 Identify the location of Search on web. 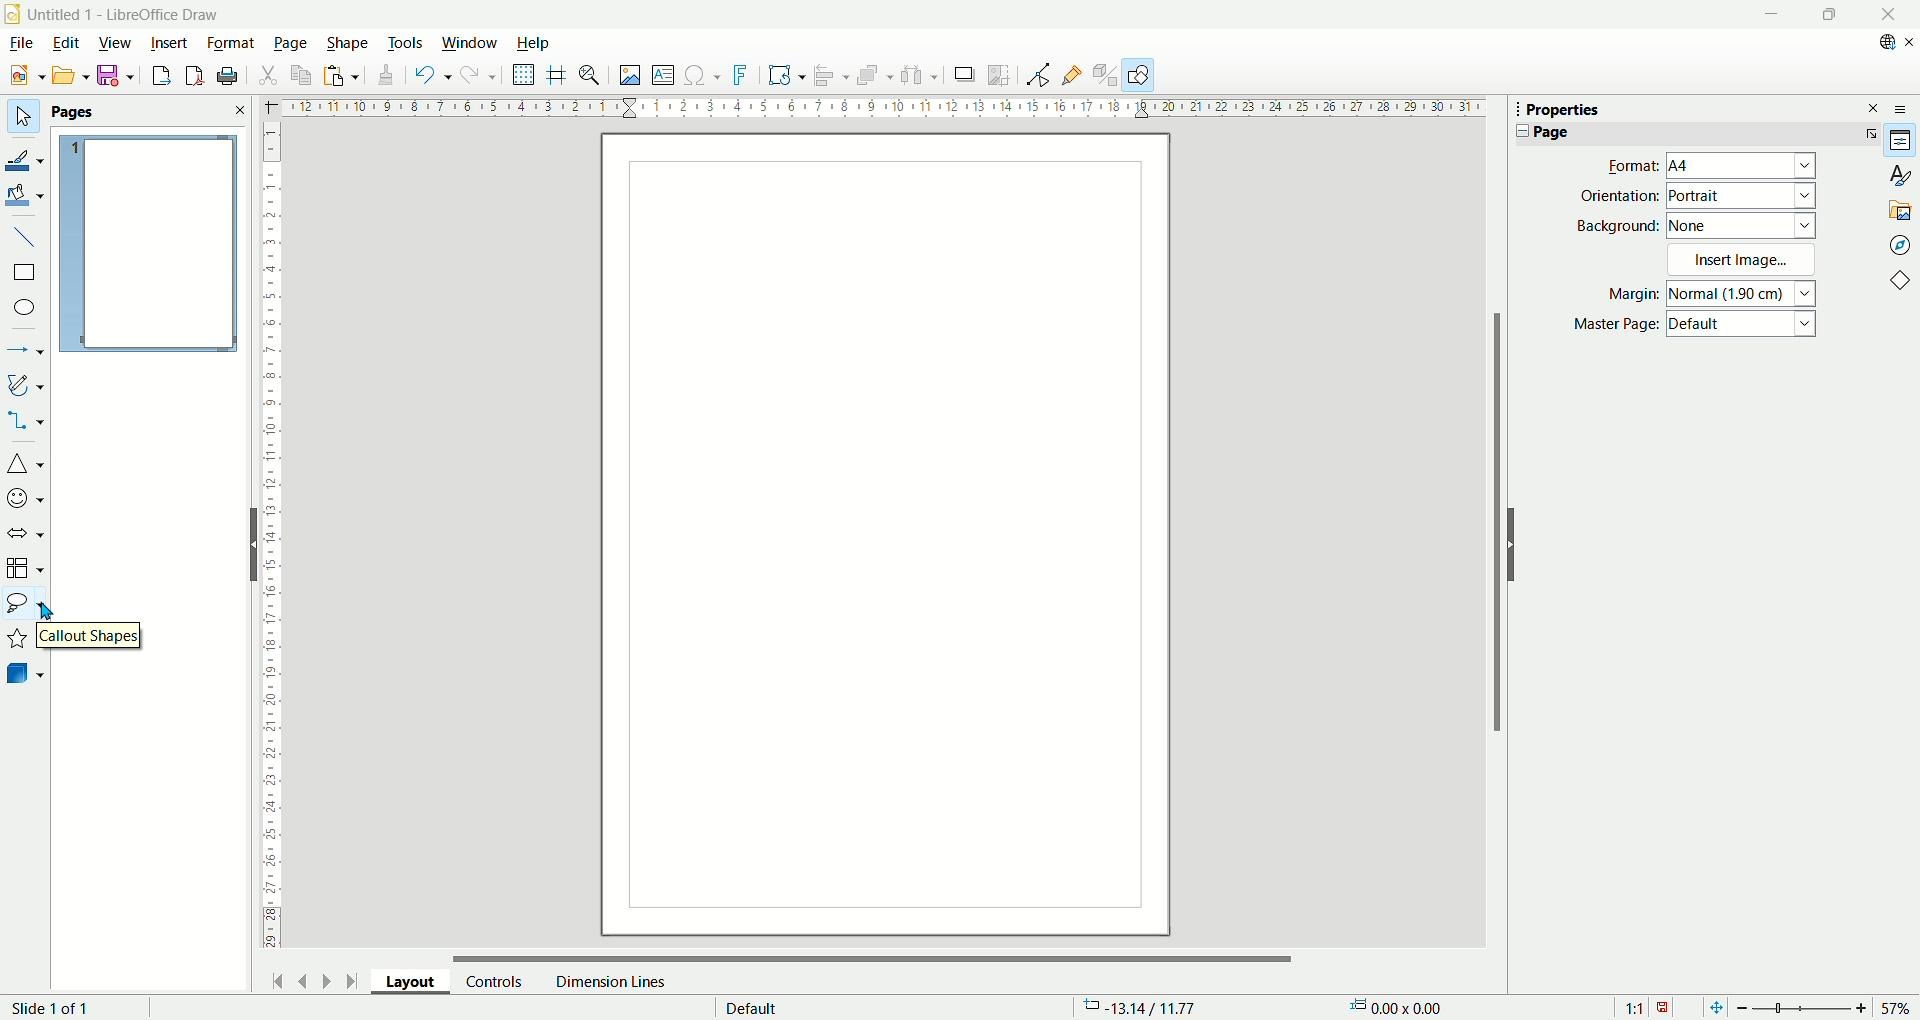
(1880, 42).